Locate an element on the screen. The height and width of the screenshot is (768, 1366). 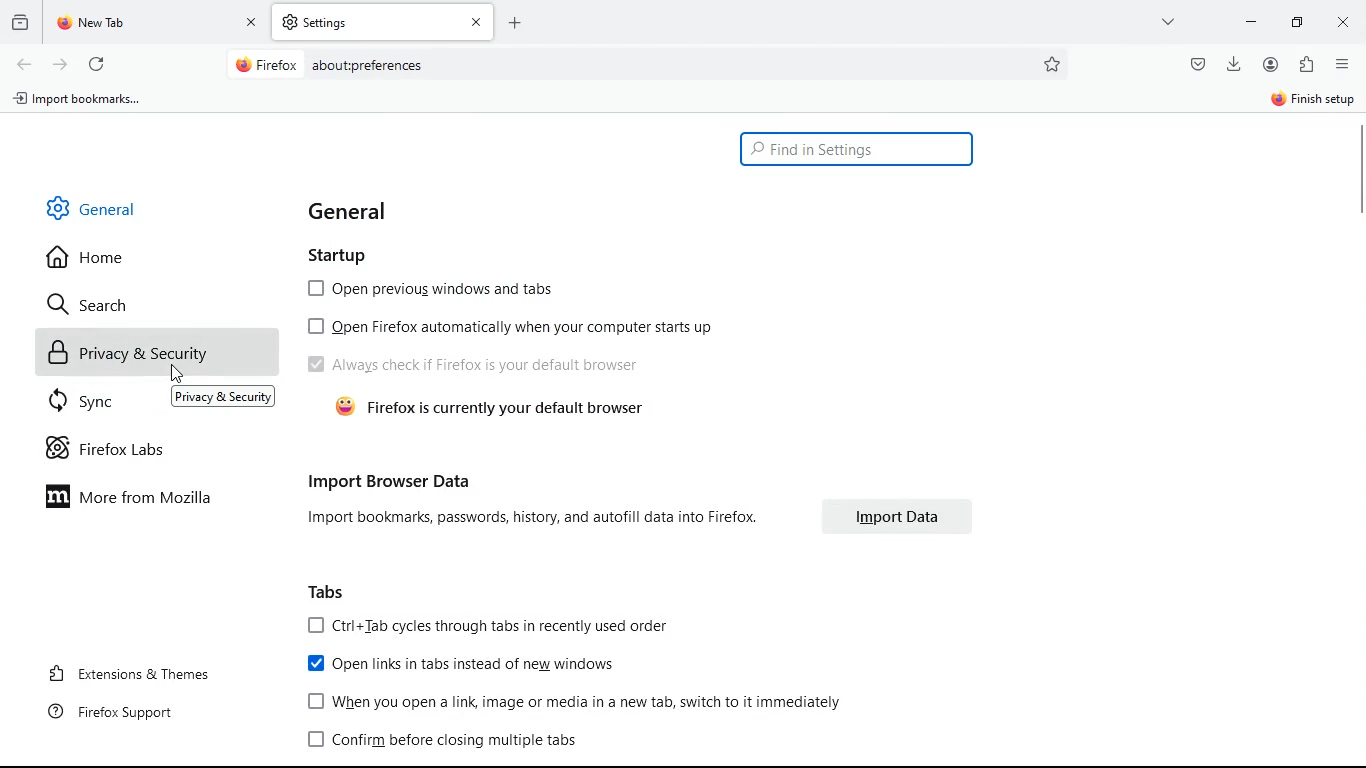
pocket is located at coordinates (1196, 63).